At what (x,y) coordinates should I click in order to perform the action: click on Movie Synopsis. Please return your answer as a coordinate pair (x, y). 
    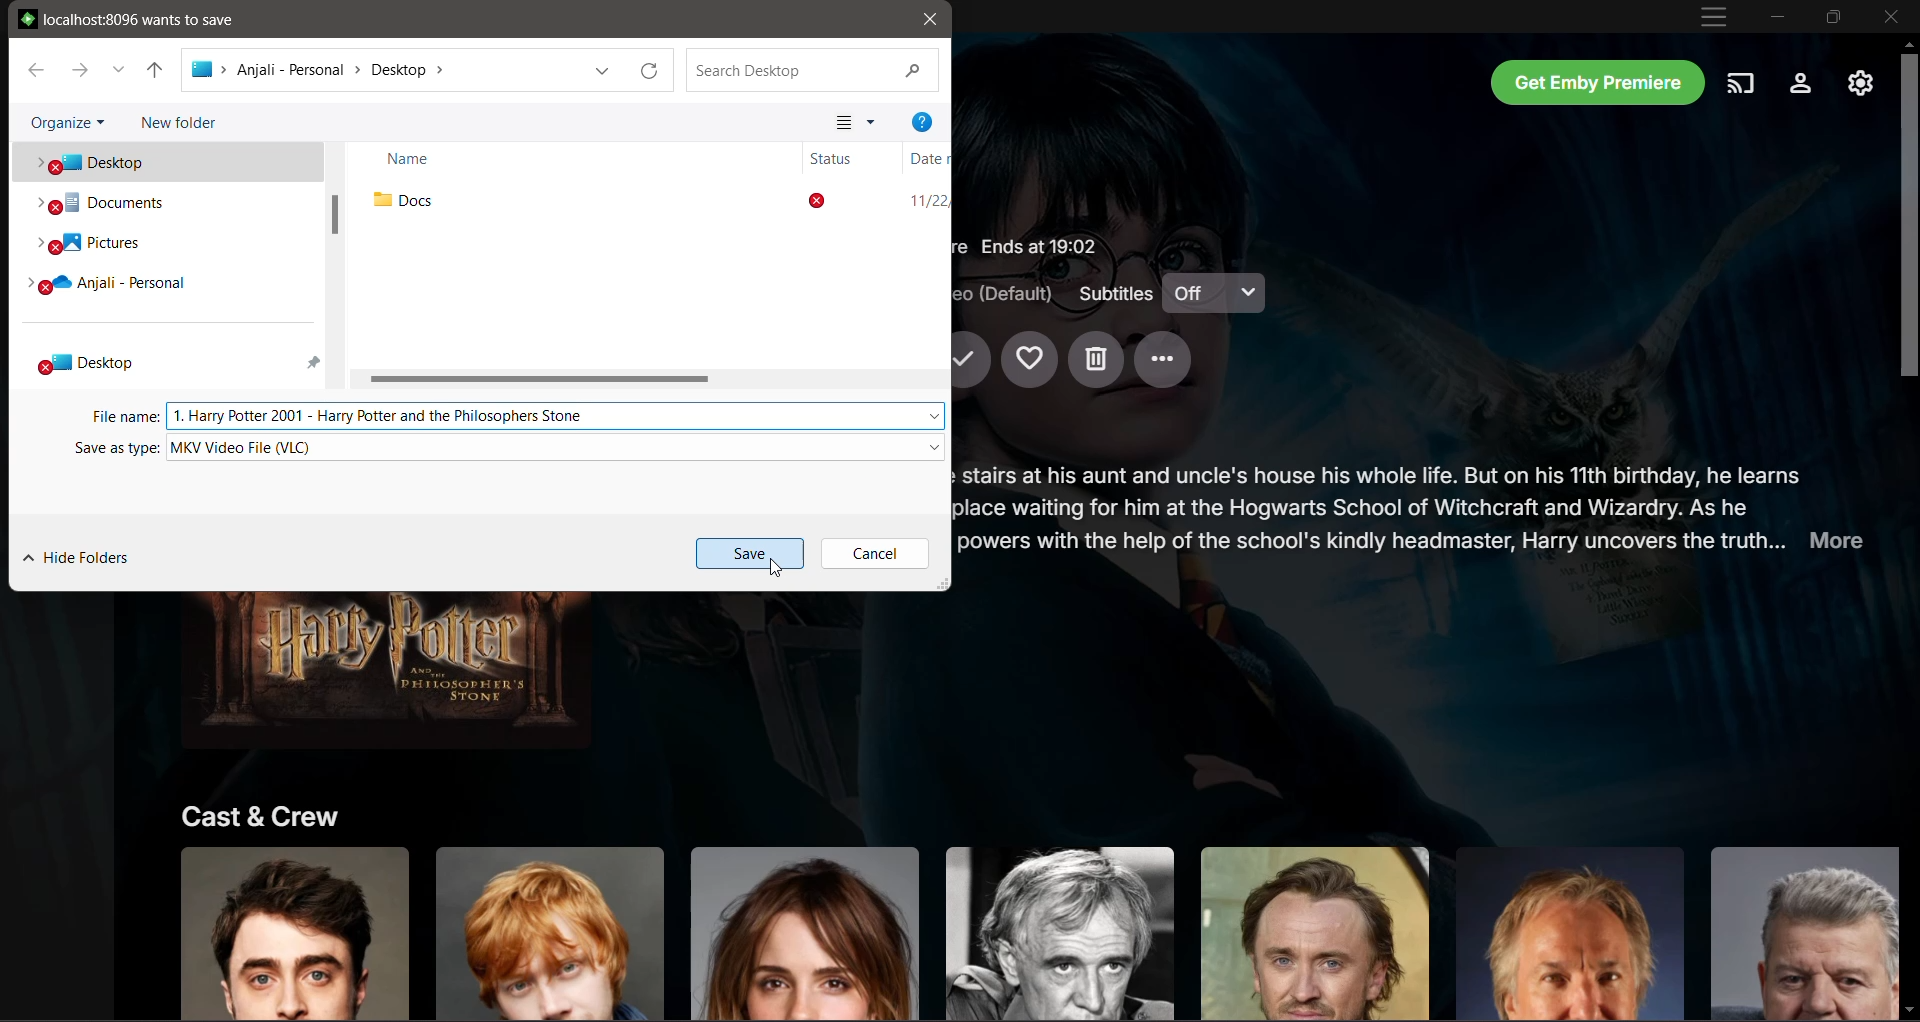
    Looking at the image, I should click on (1414, 505).